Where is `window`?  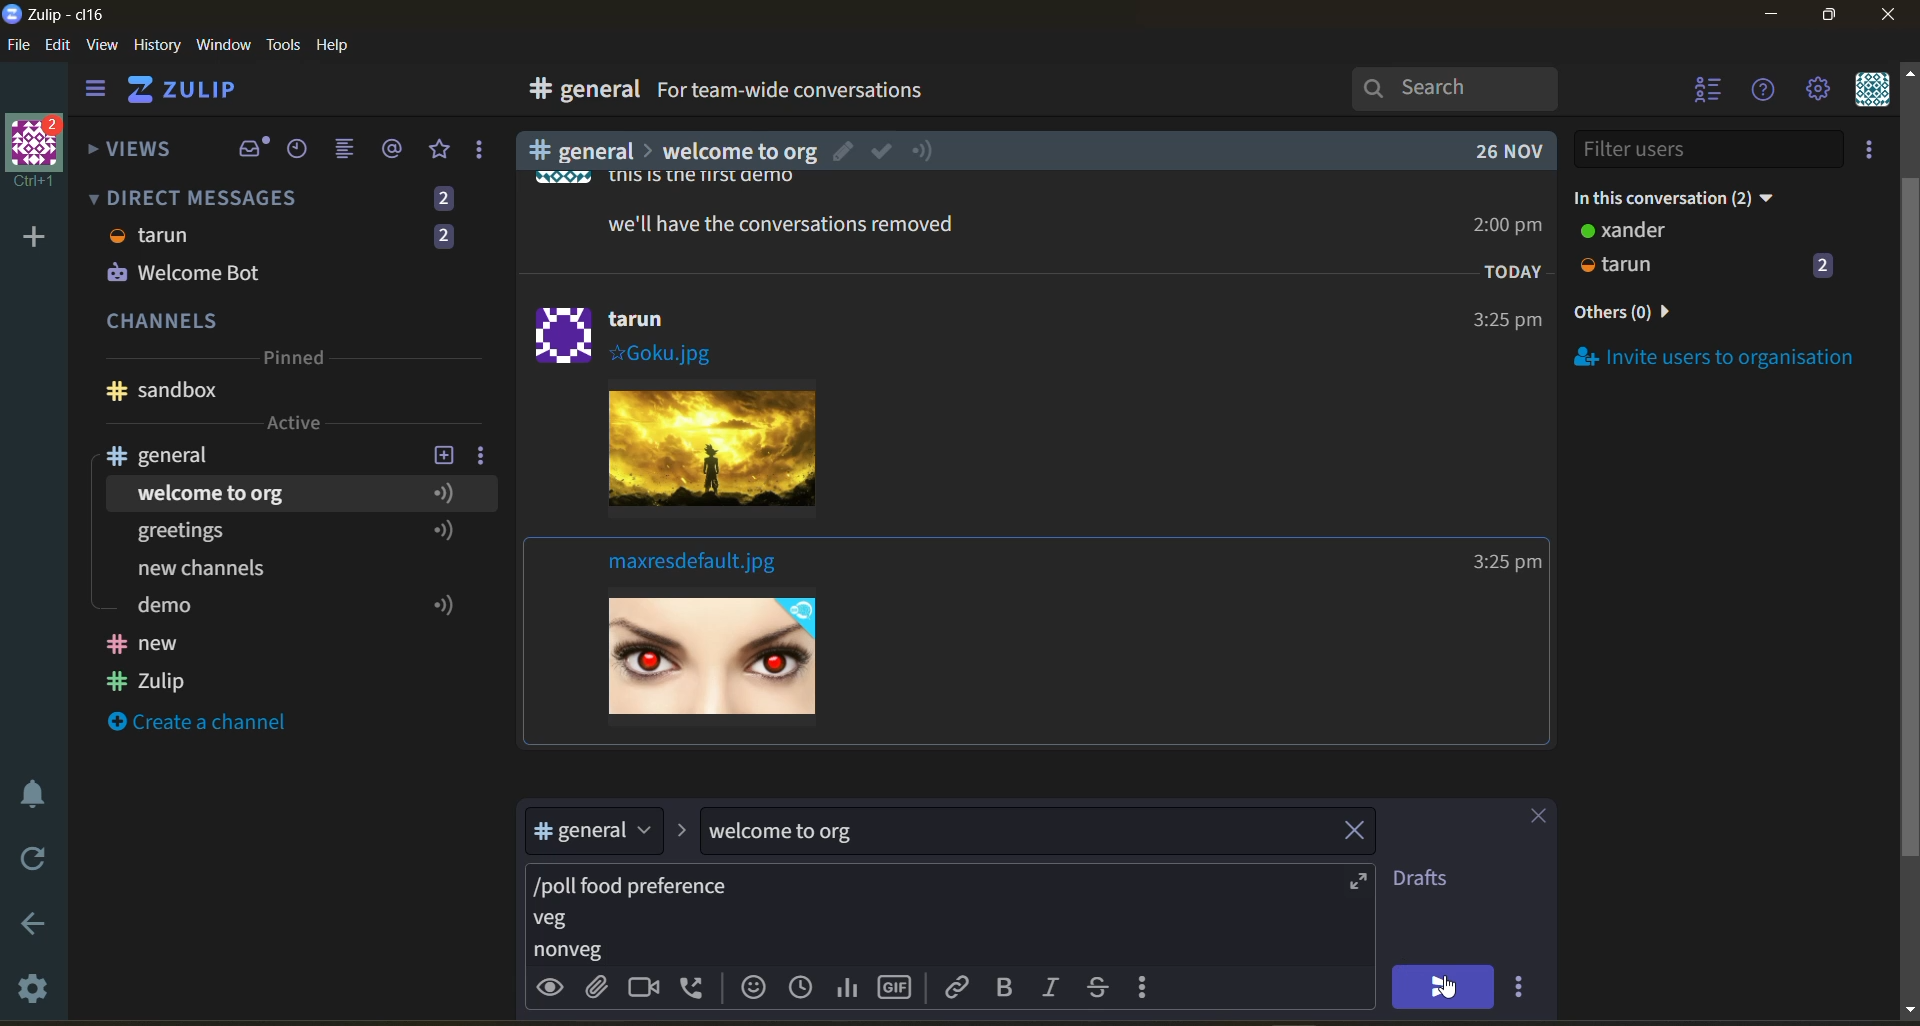
window is located at coordinates (221, 46).